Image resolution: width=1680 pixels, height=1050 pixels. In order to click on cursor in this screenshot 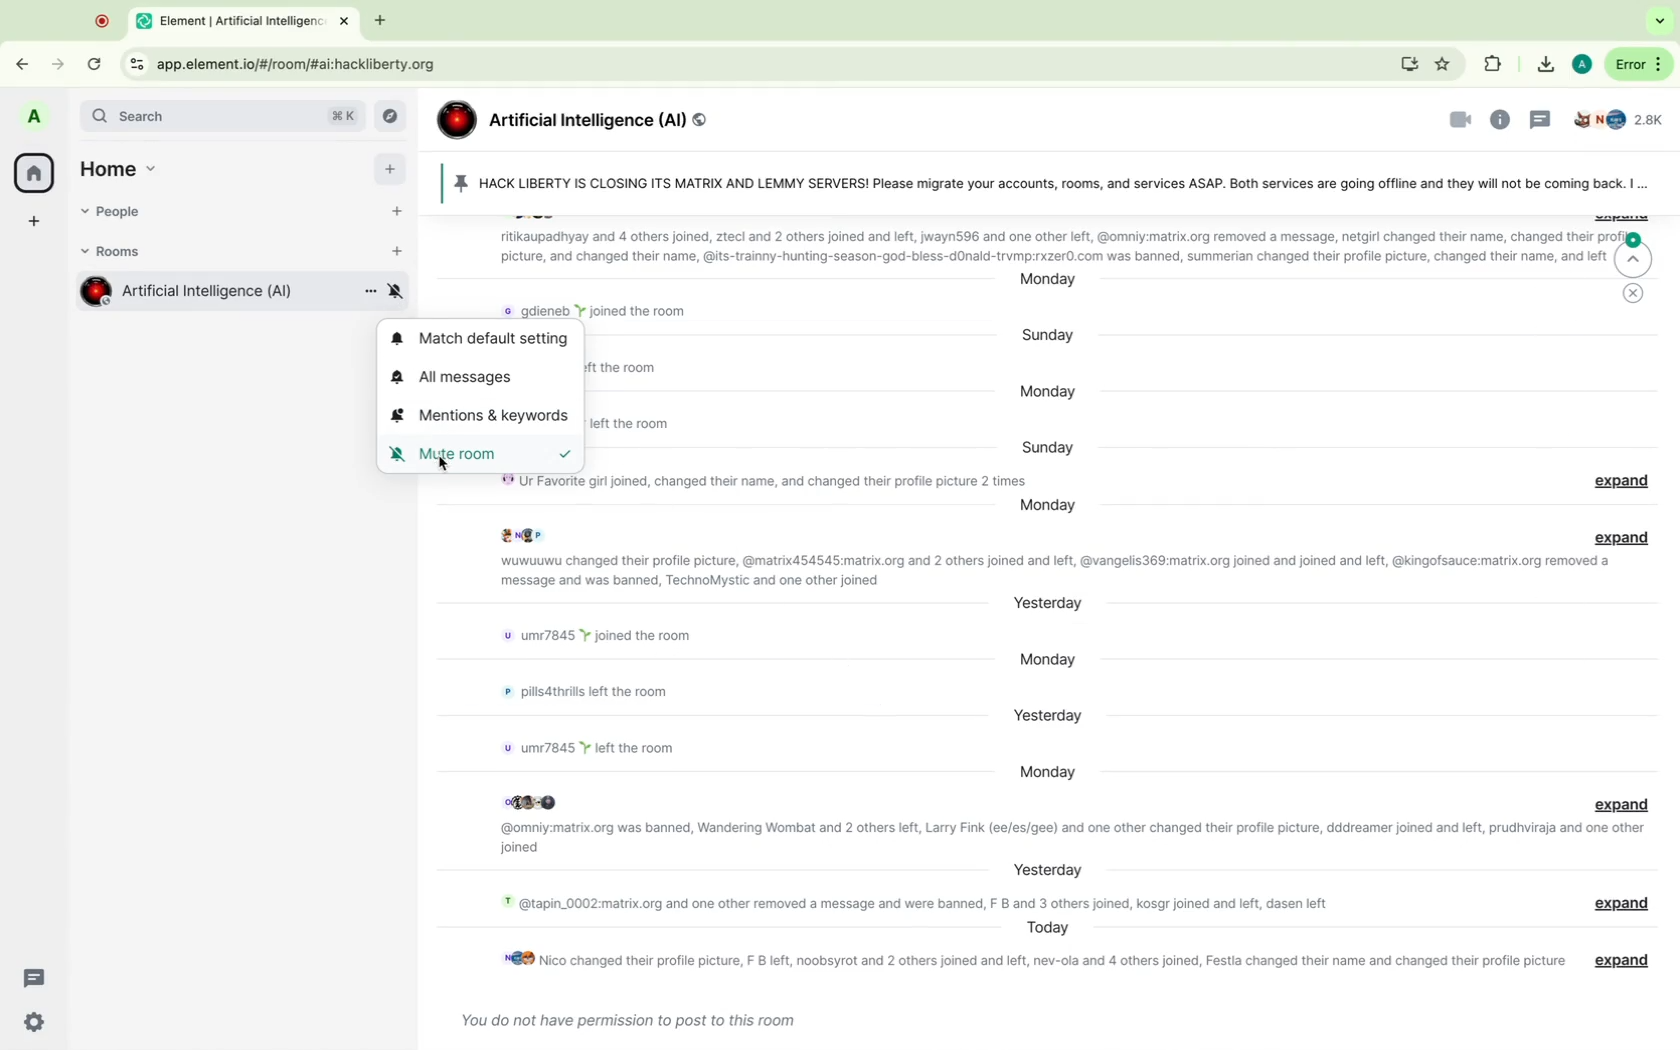, I will do `click(442, 464)`.